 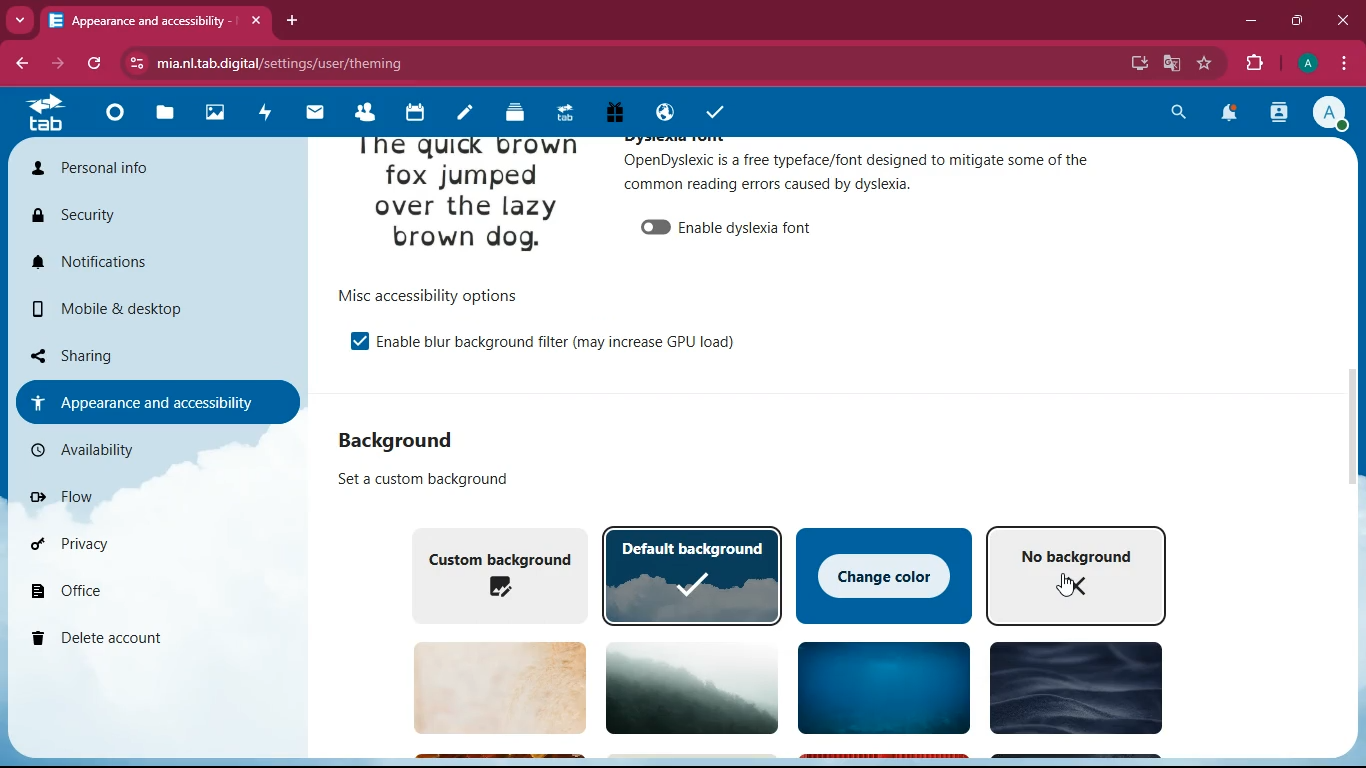 I want to click on activity, so click(x=265, y=111).